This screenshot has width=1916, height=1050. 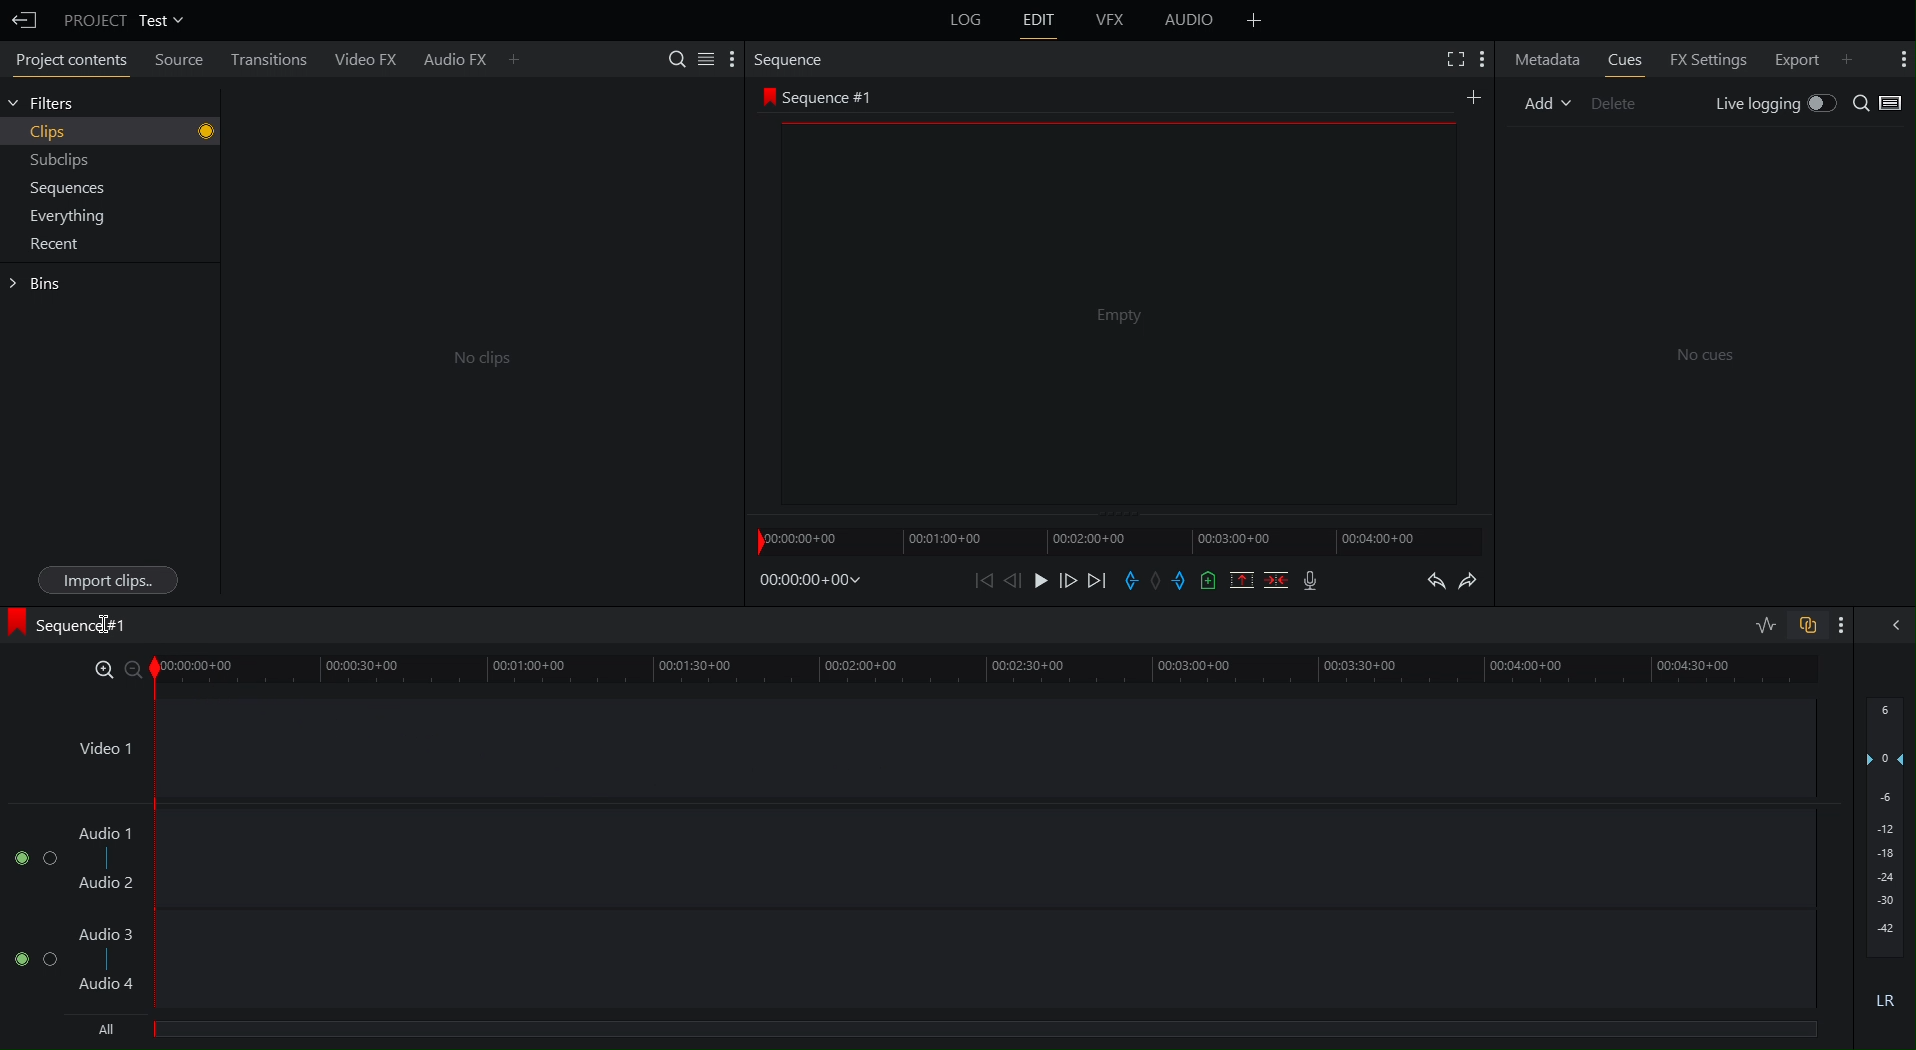 What do you see at coordinates (55, 159) in the screenshot?
I see `Subclips` at bounding box center [55, 159].